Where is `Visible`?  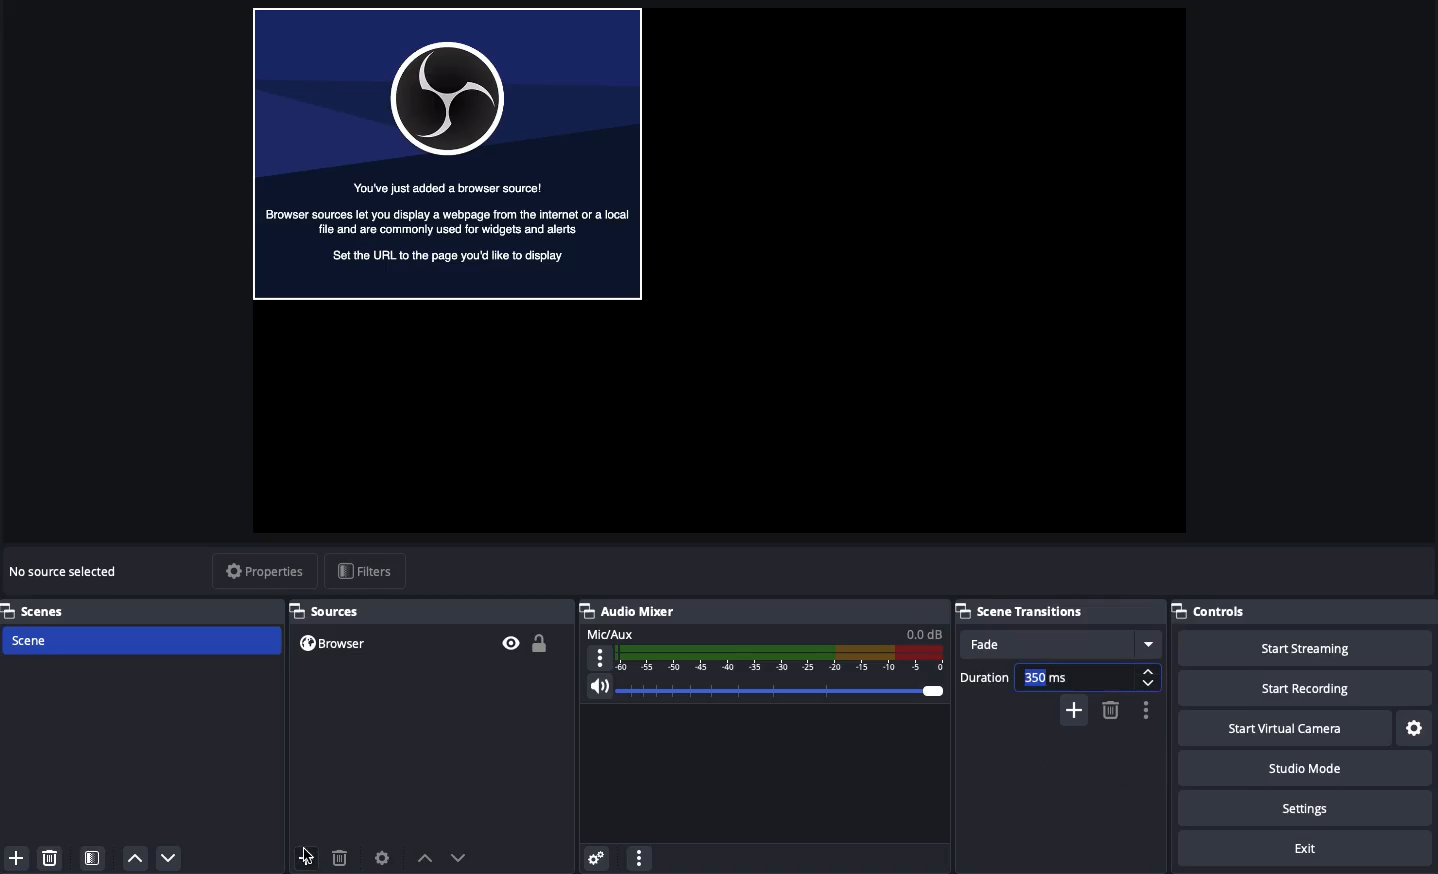
Visible is located at coordinates (510, 644).